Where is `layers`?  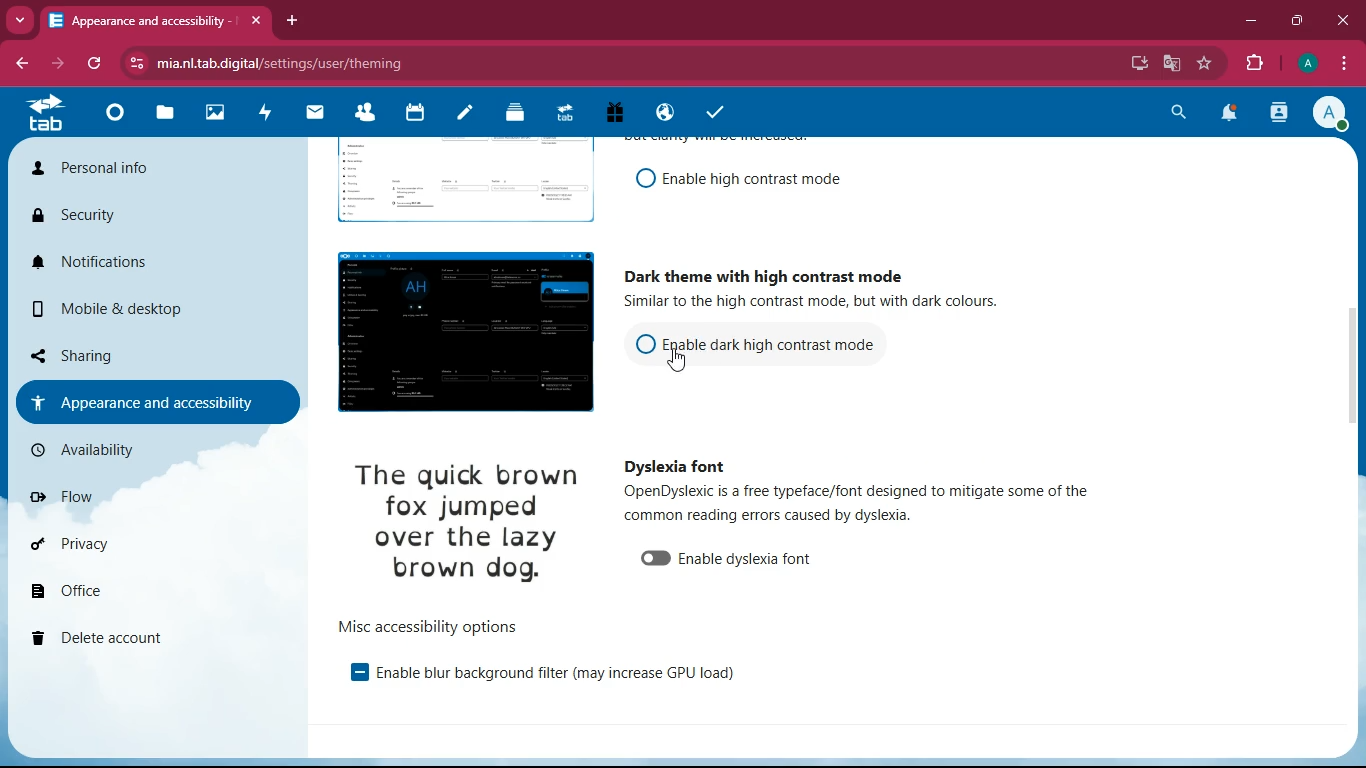 layers is located at coordinates (522, 116).